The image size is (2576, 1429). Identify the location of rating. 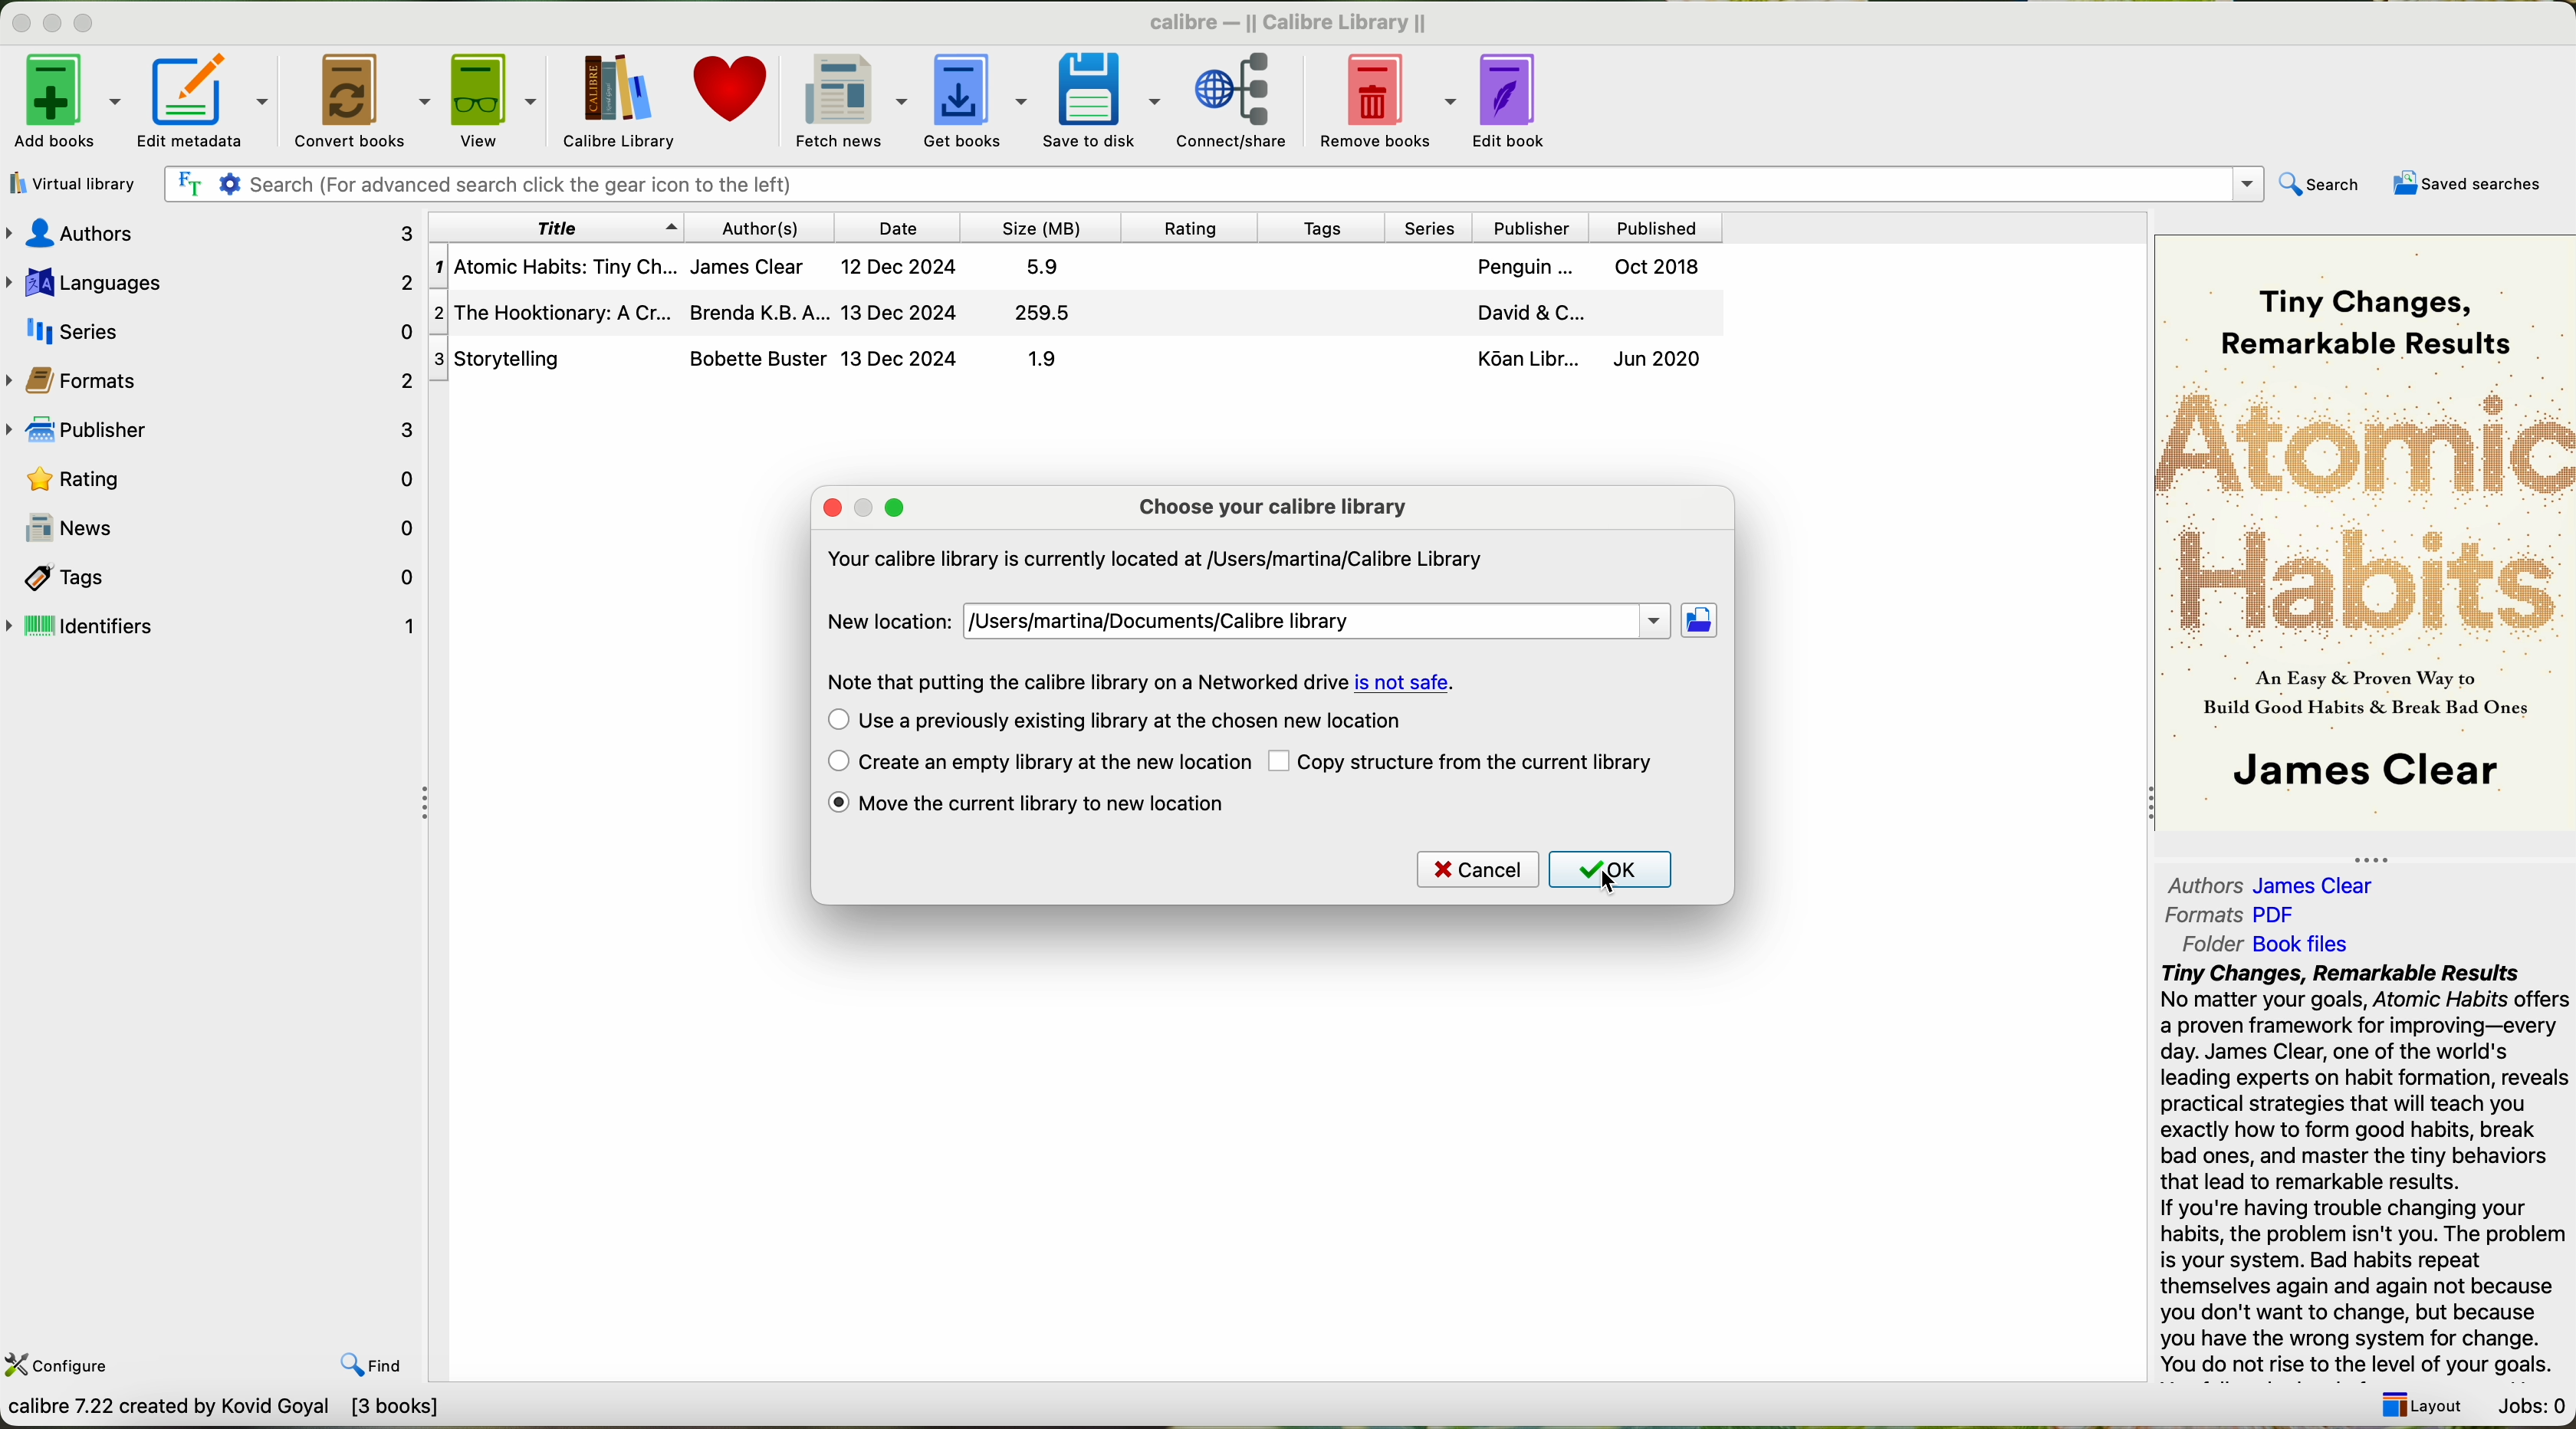
(214, 479).